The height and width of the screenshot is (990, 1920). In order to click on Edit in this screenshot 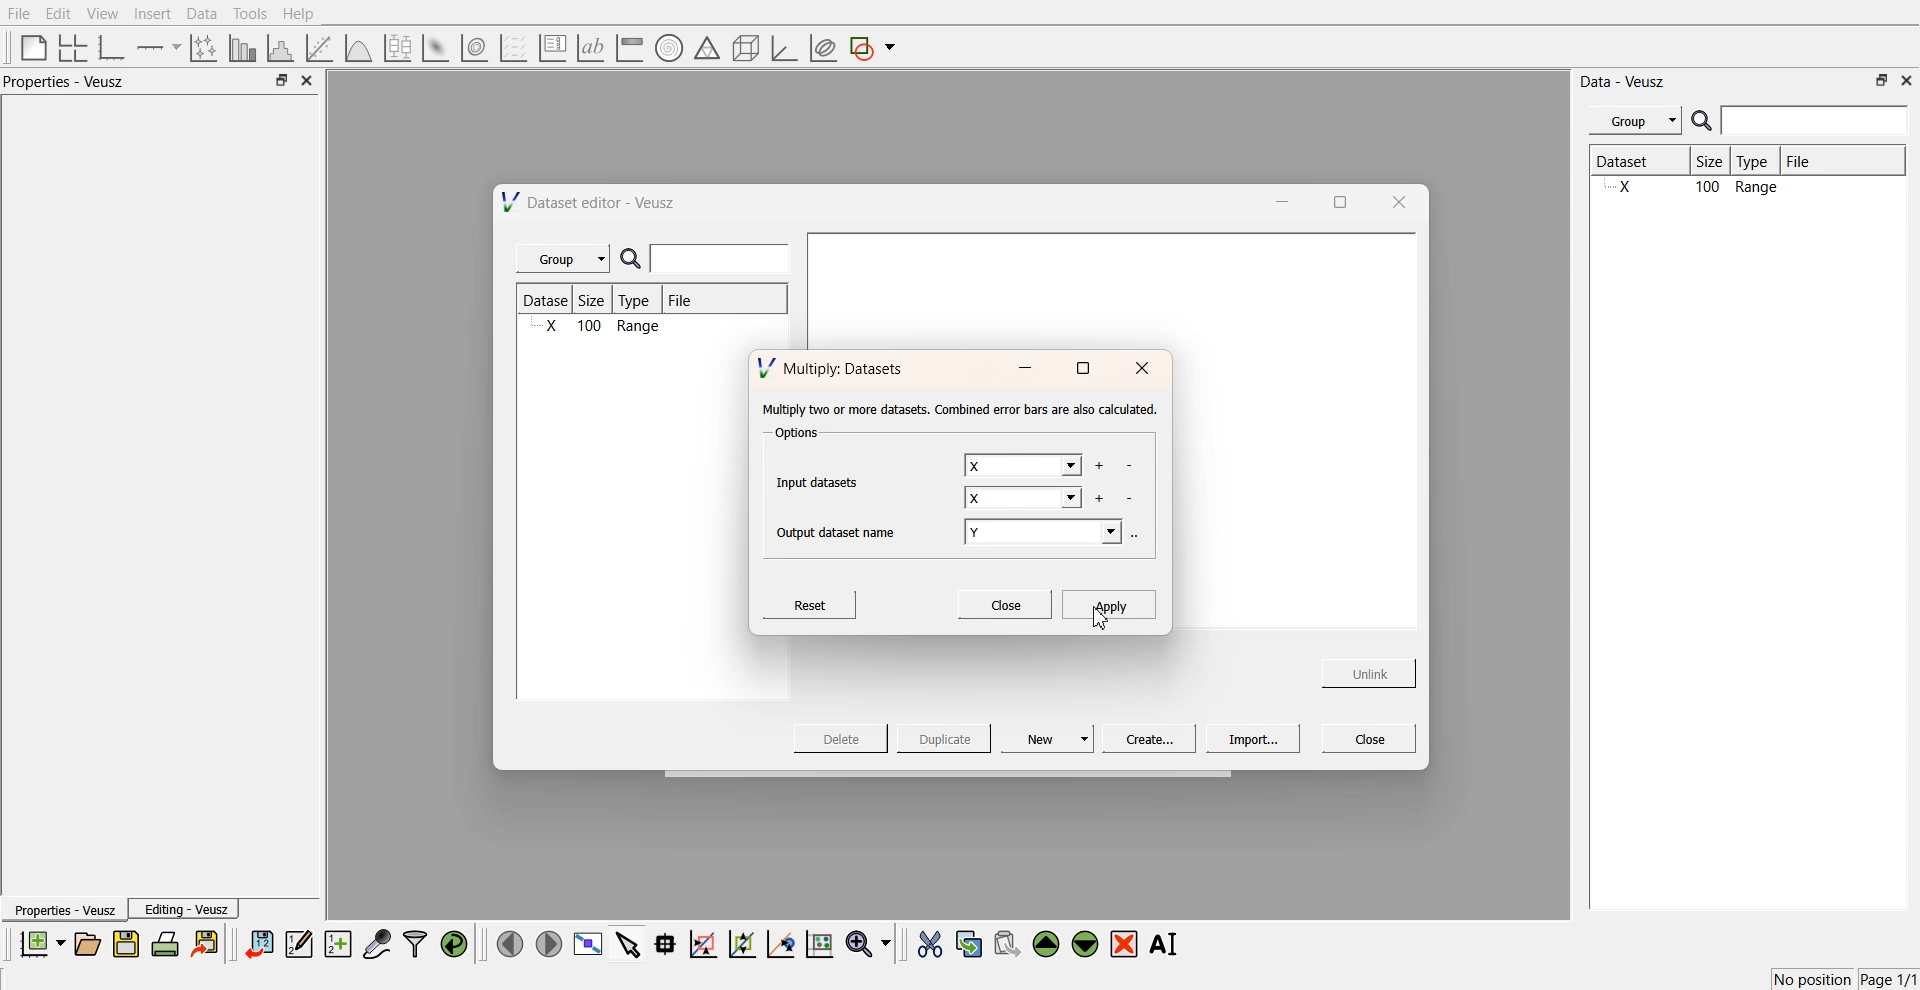, I will do `click(59, 13)`.